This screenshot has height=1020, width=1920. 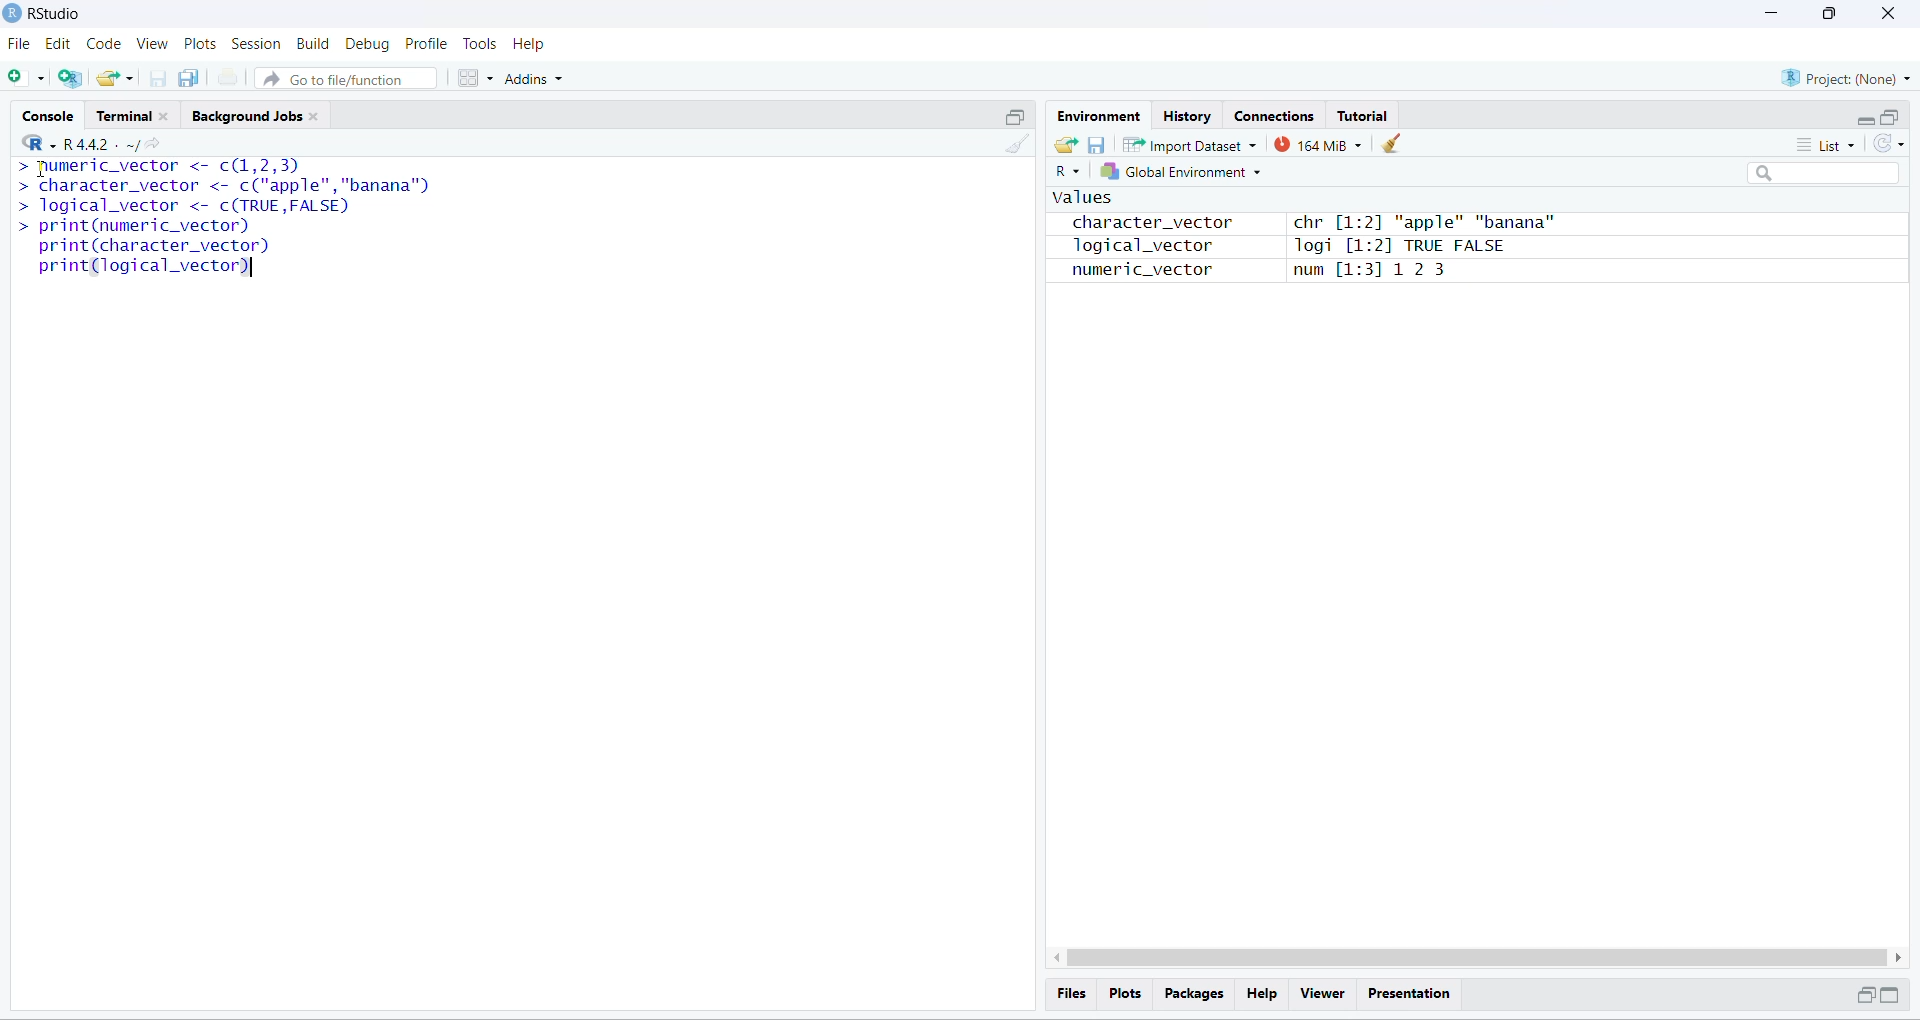 I want to click on Console, so click(x=47, y=113).